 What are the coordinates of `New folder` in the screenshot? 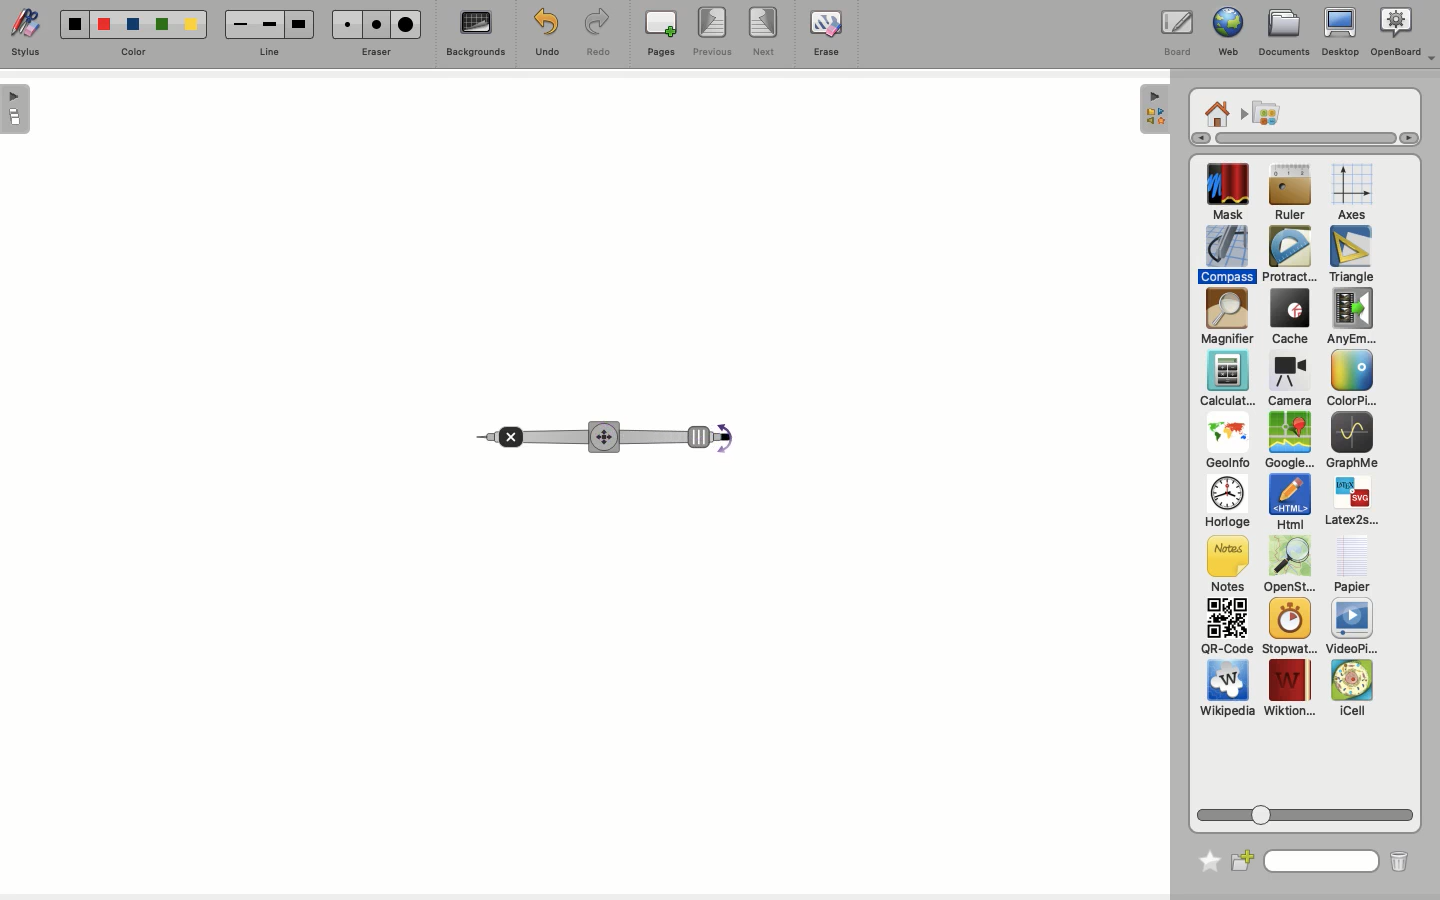 It's located at (1244, 859).